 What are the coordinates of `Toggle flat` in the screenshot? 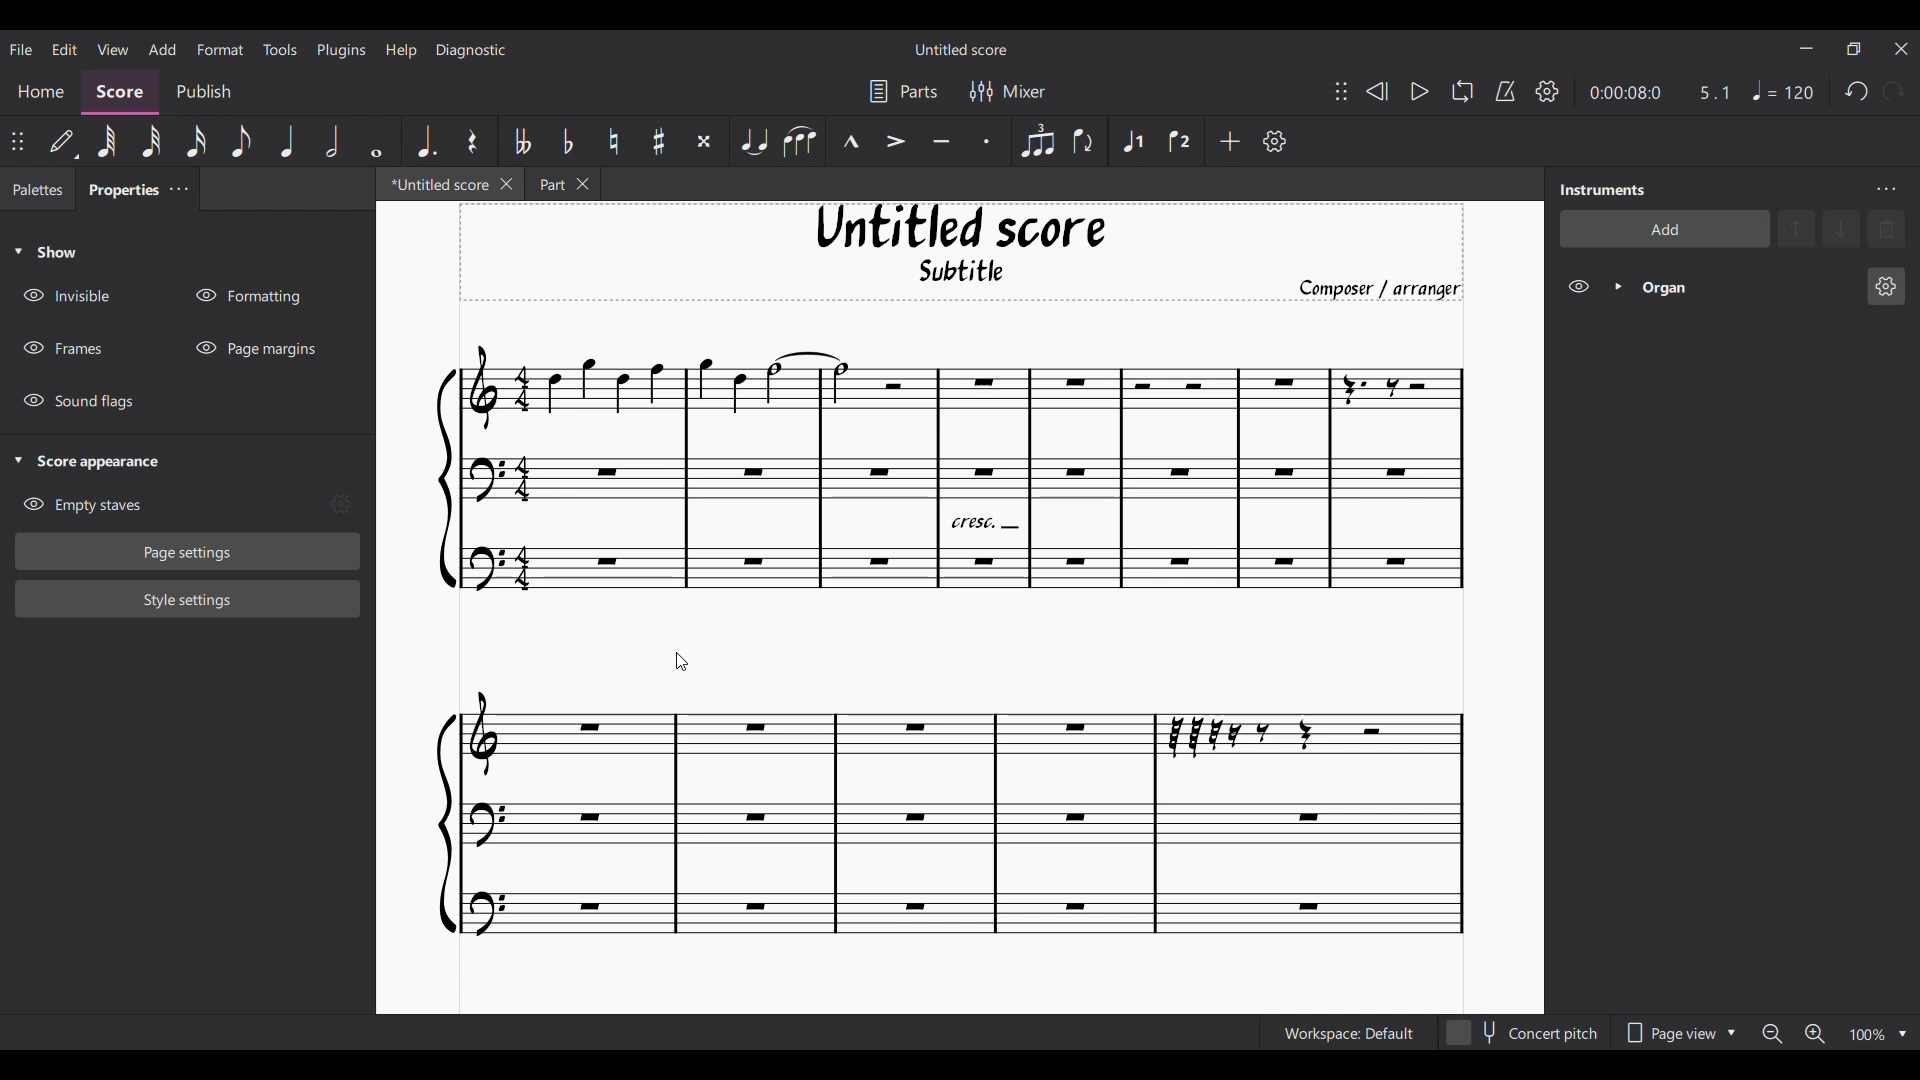 It's located at (567, 141).